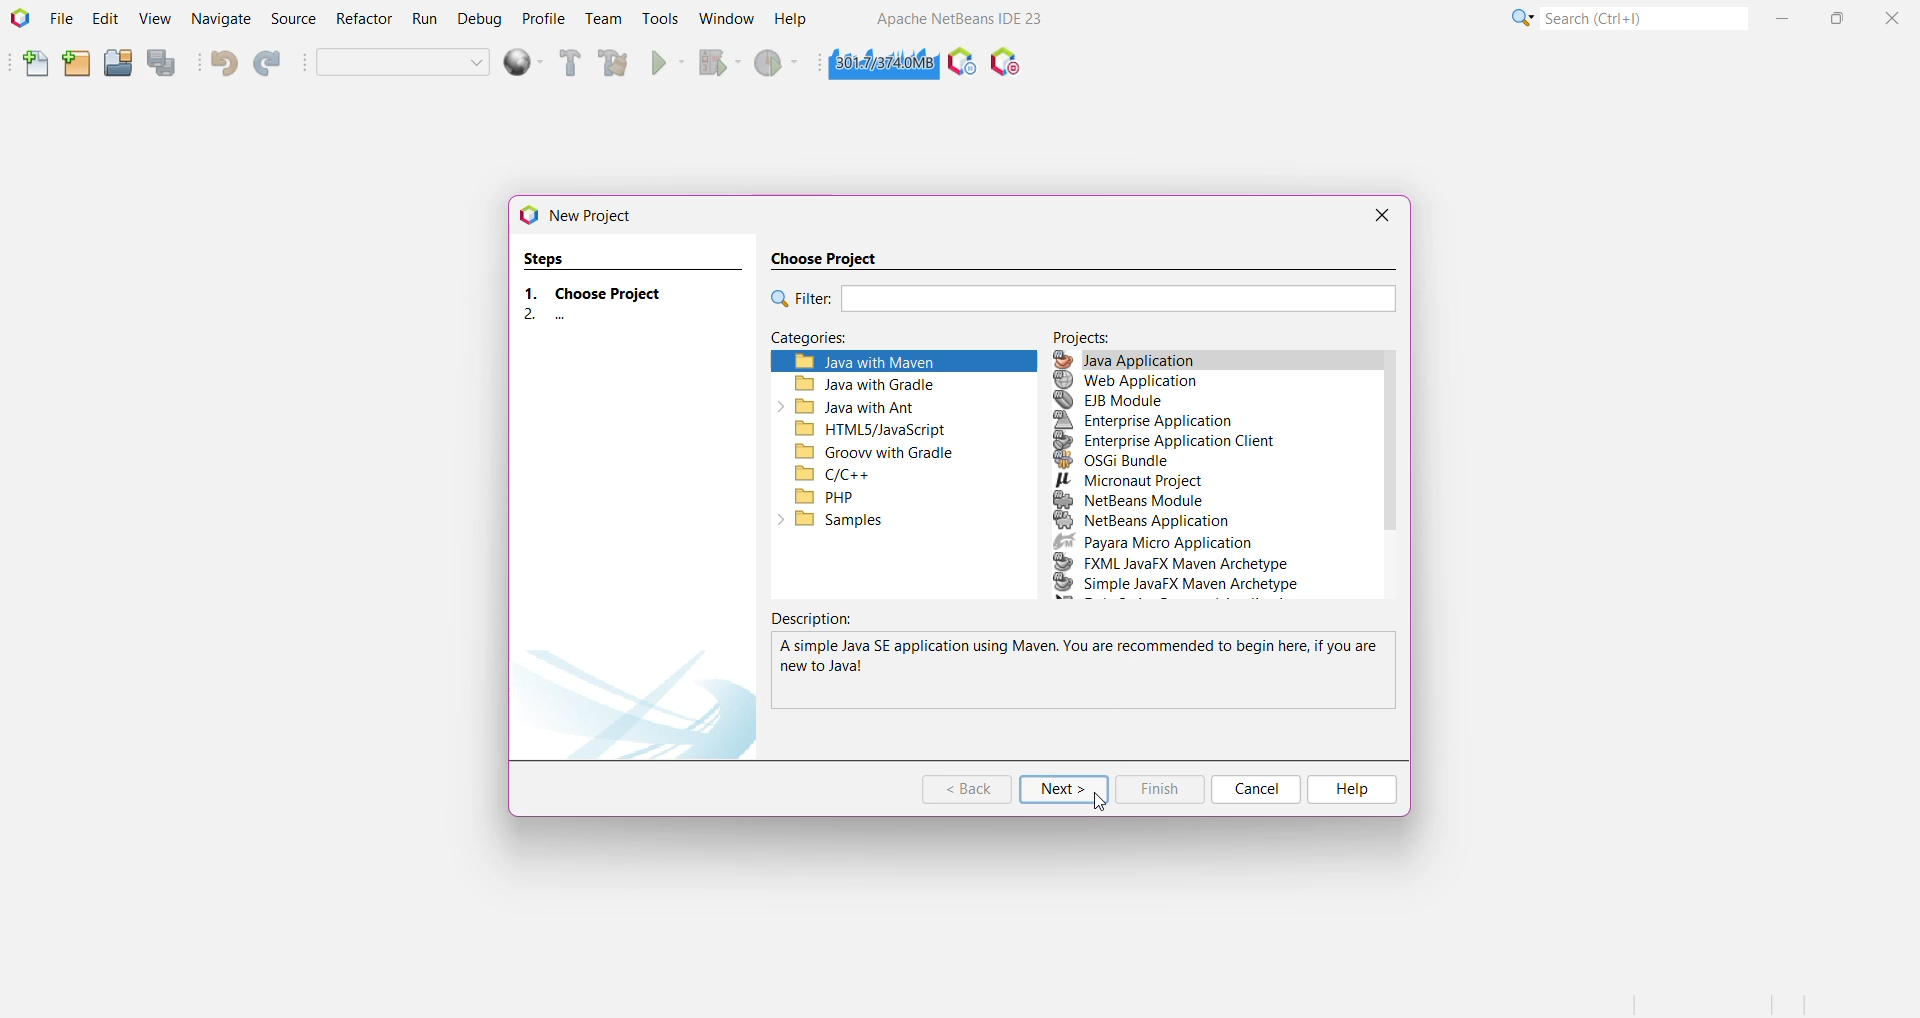 Image resolution: width=1920 pixels, height=1018 pixels. Describe the element at coordinates (791, 20) in the screenshot. I see `Help` at that location.